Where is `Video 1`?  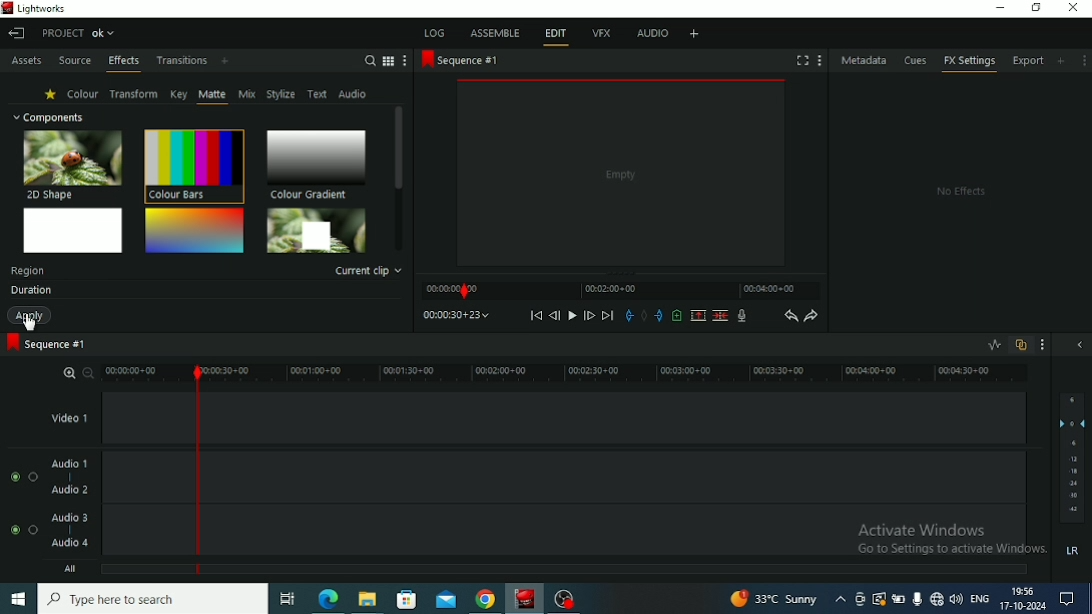
Video 1 is located at coordinates (627, 418).